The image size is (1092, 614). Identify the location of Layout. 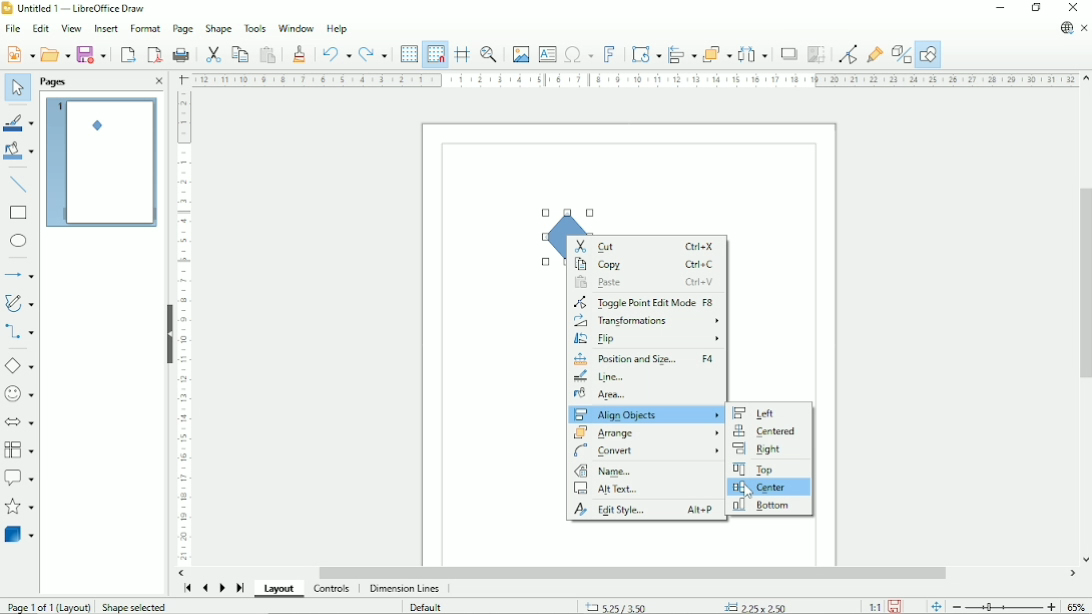
(279, 590).